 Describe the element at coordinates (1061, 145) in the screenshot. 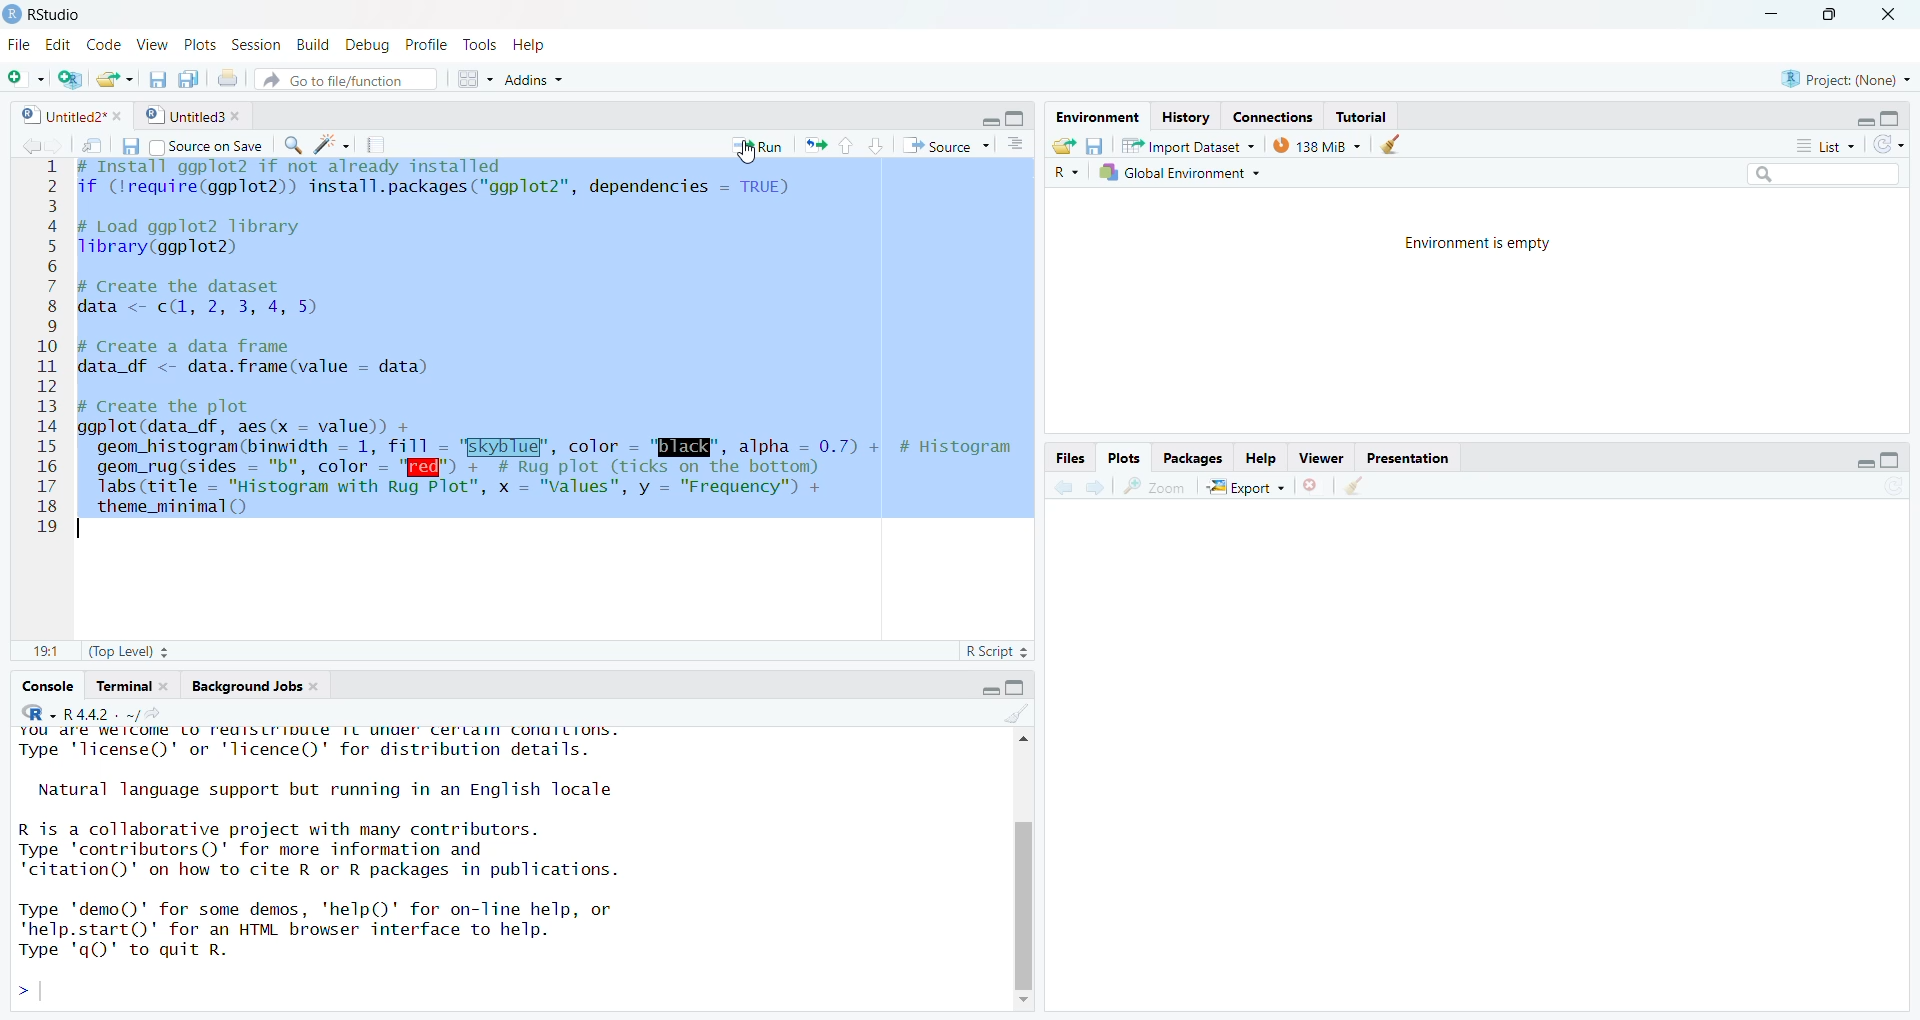

I see `Open` at that location.